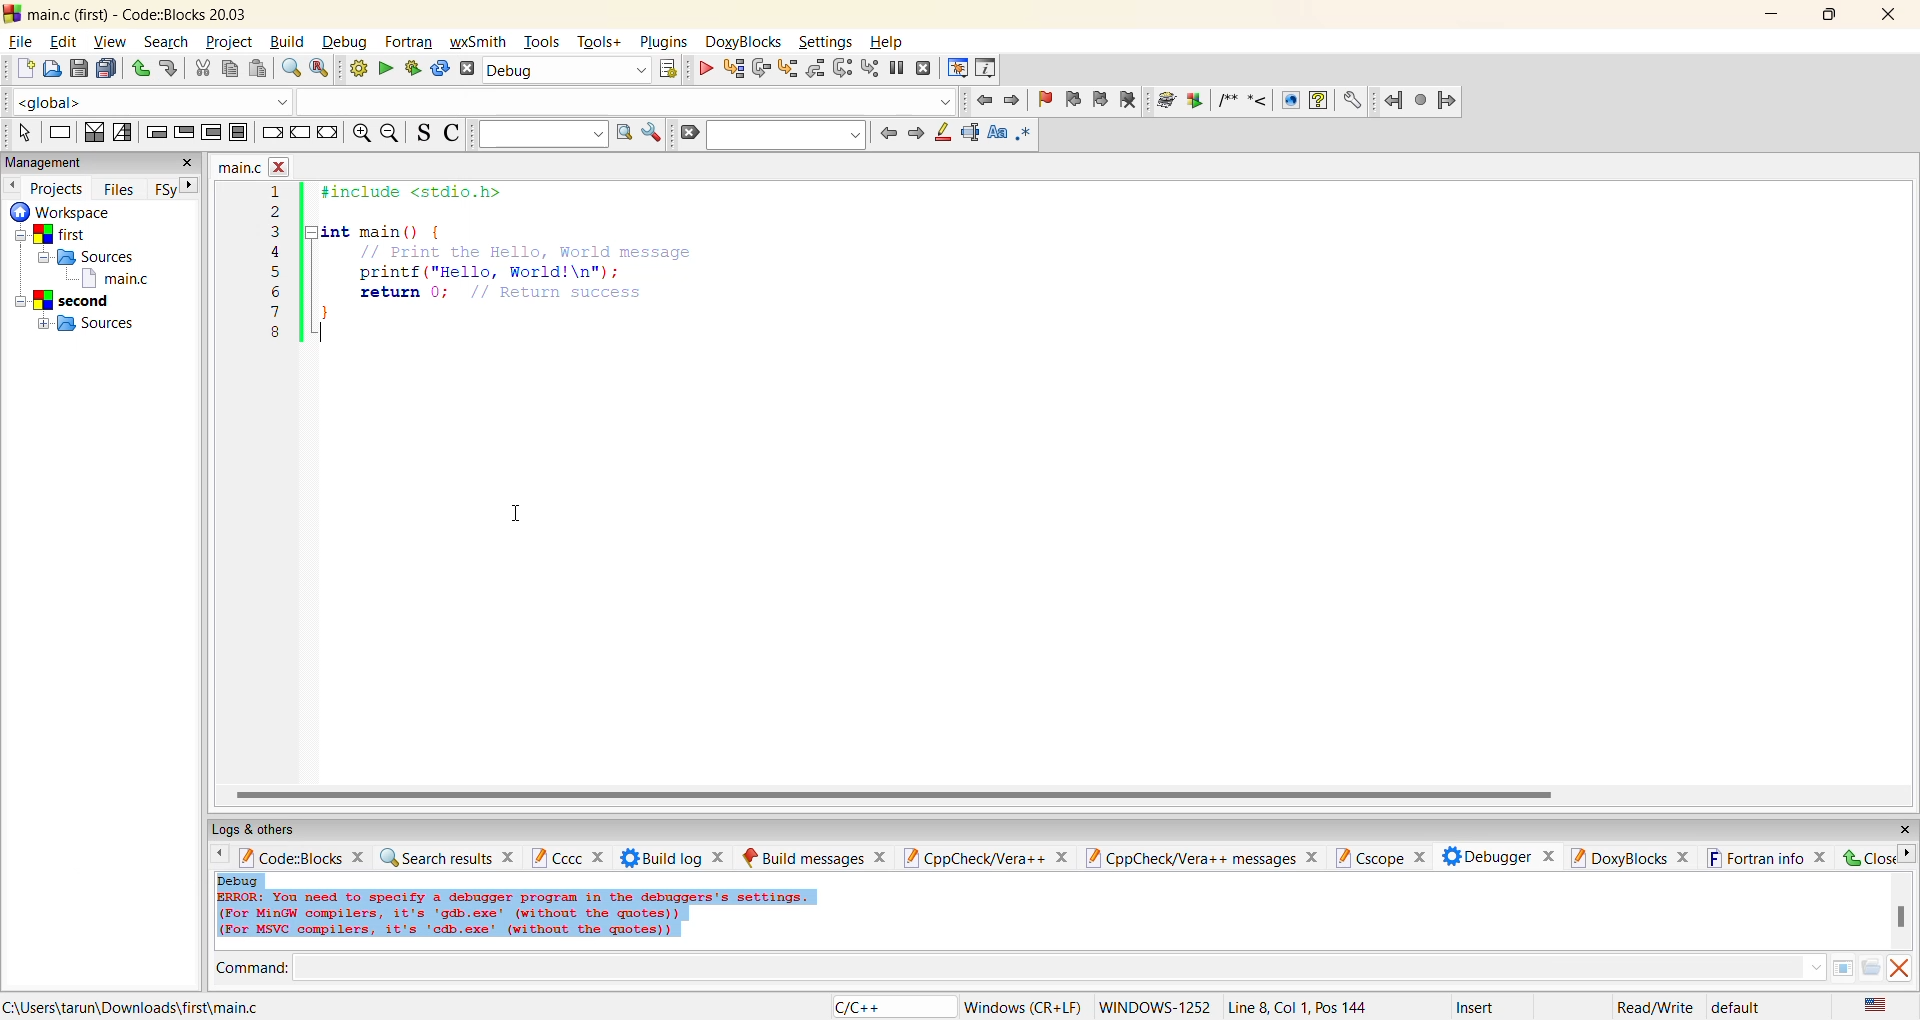  What do you see at coordinates (1394, 98) in the screenshot?
I see `jump back` at bounding box center [1394, 98].